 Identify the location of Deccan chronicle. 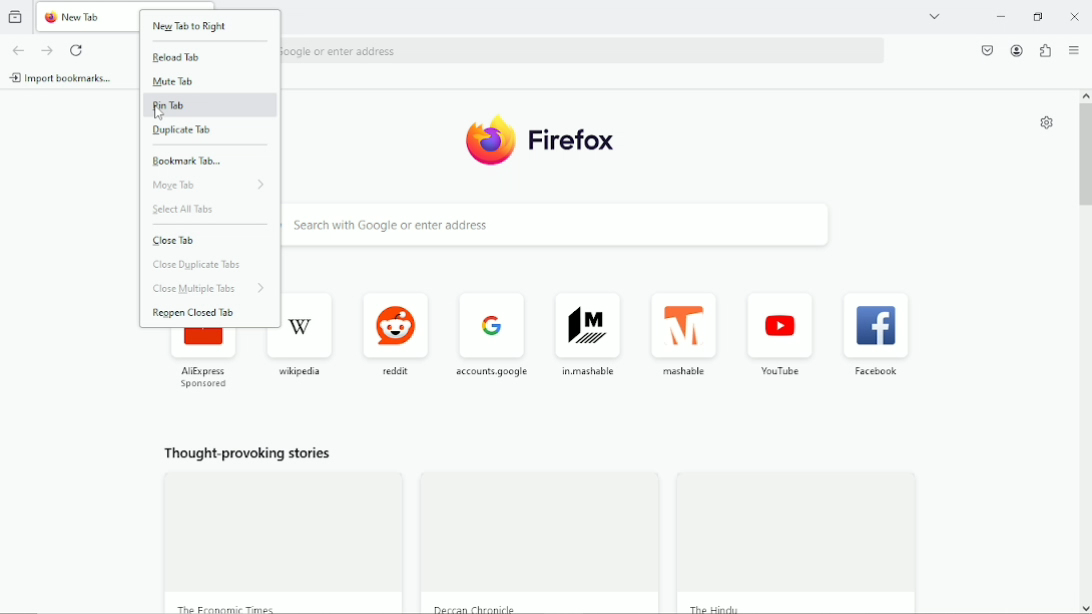
(478, 608).